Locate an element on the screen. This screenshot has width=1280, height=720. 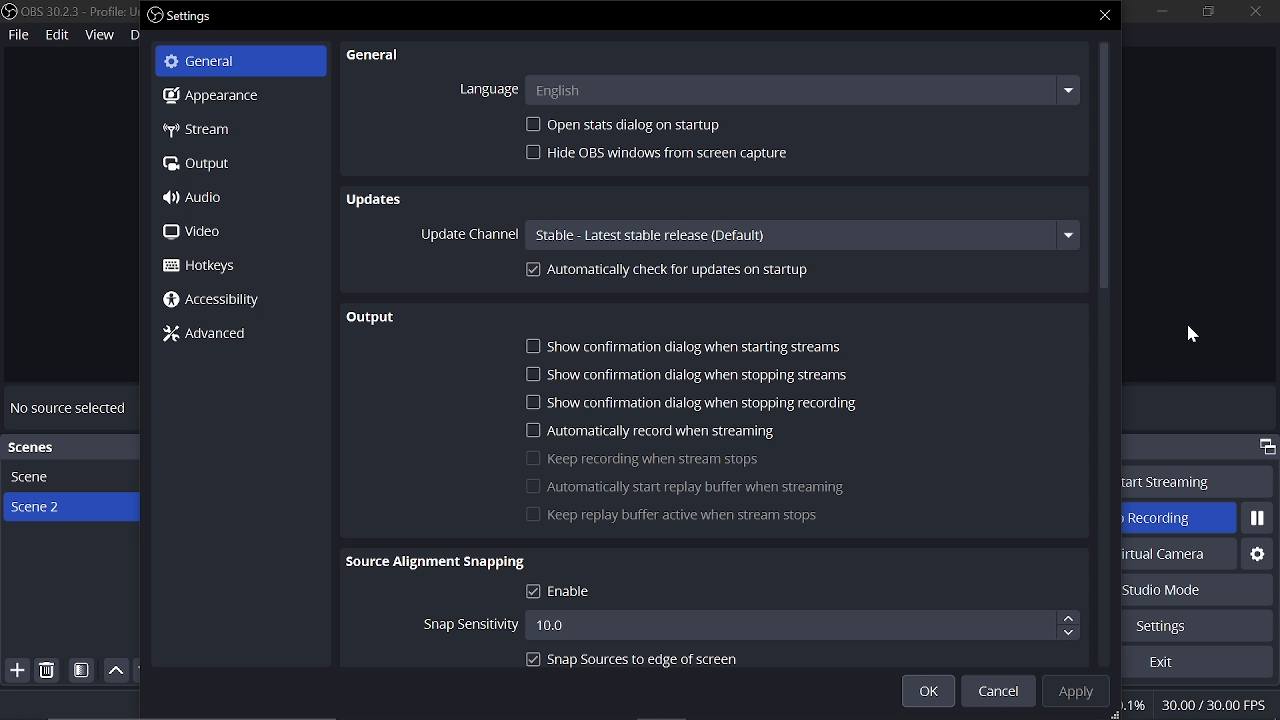
edit is located at coordinates (58, 37).